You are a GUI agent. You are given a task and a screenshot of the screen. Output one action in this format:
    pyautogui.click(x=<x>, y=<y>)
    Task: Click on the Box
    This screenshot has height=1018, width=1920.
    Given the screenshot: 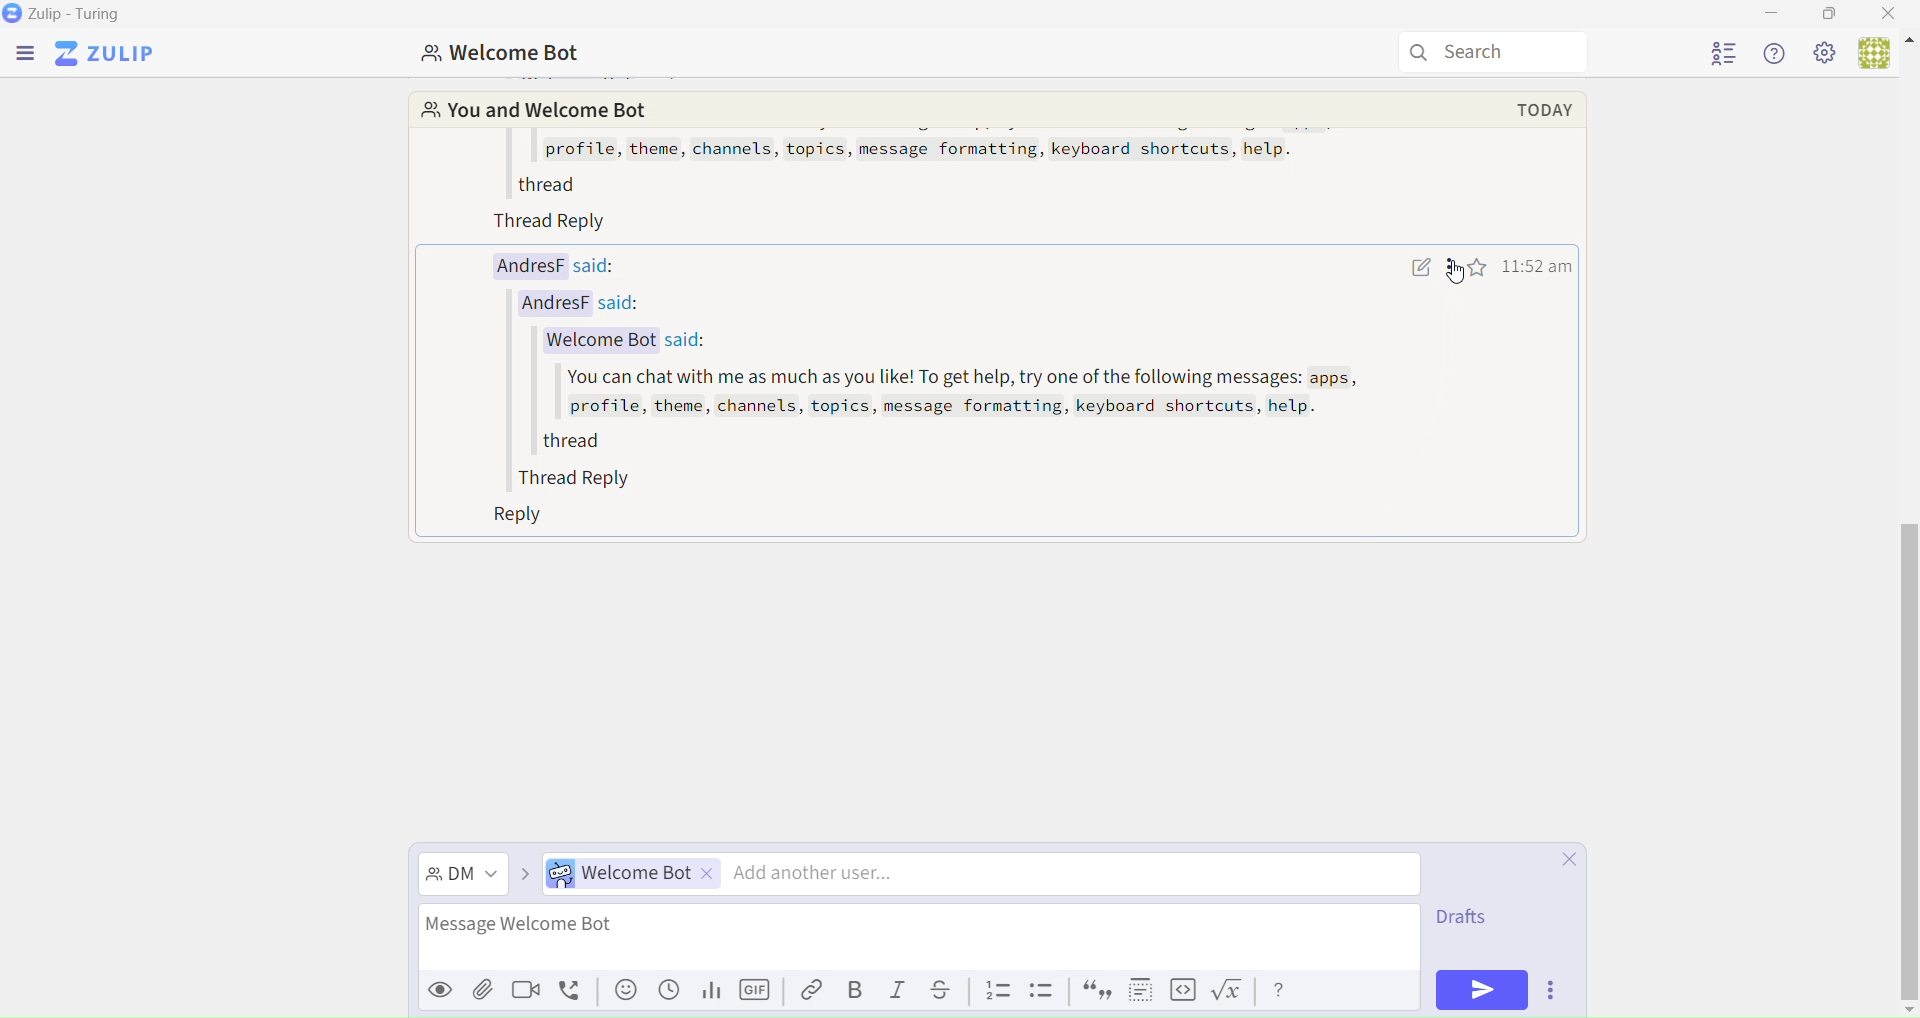 What is the action you would take?
    pyautogui.click(x=1830, y=15)
    